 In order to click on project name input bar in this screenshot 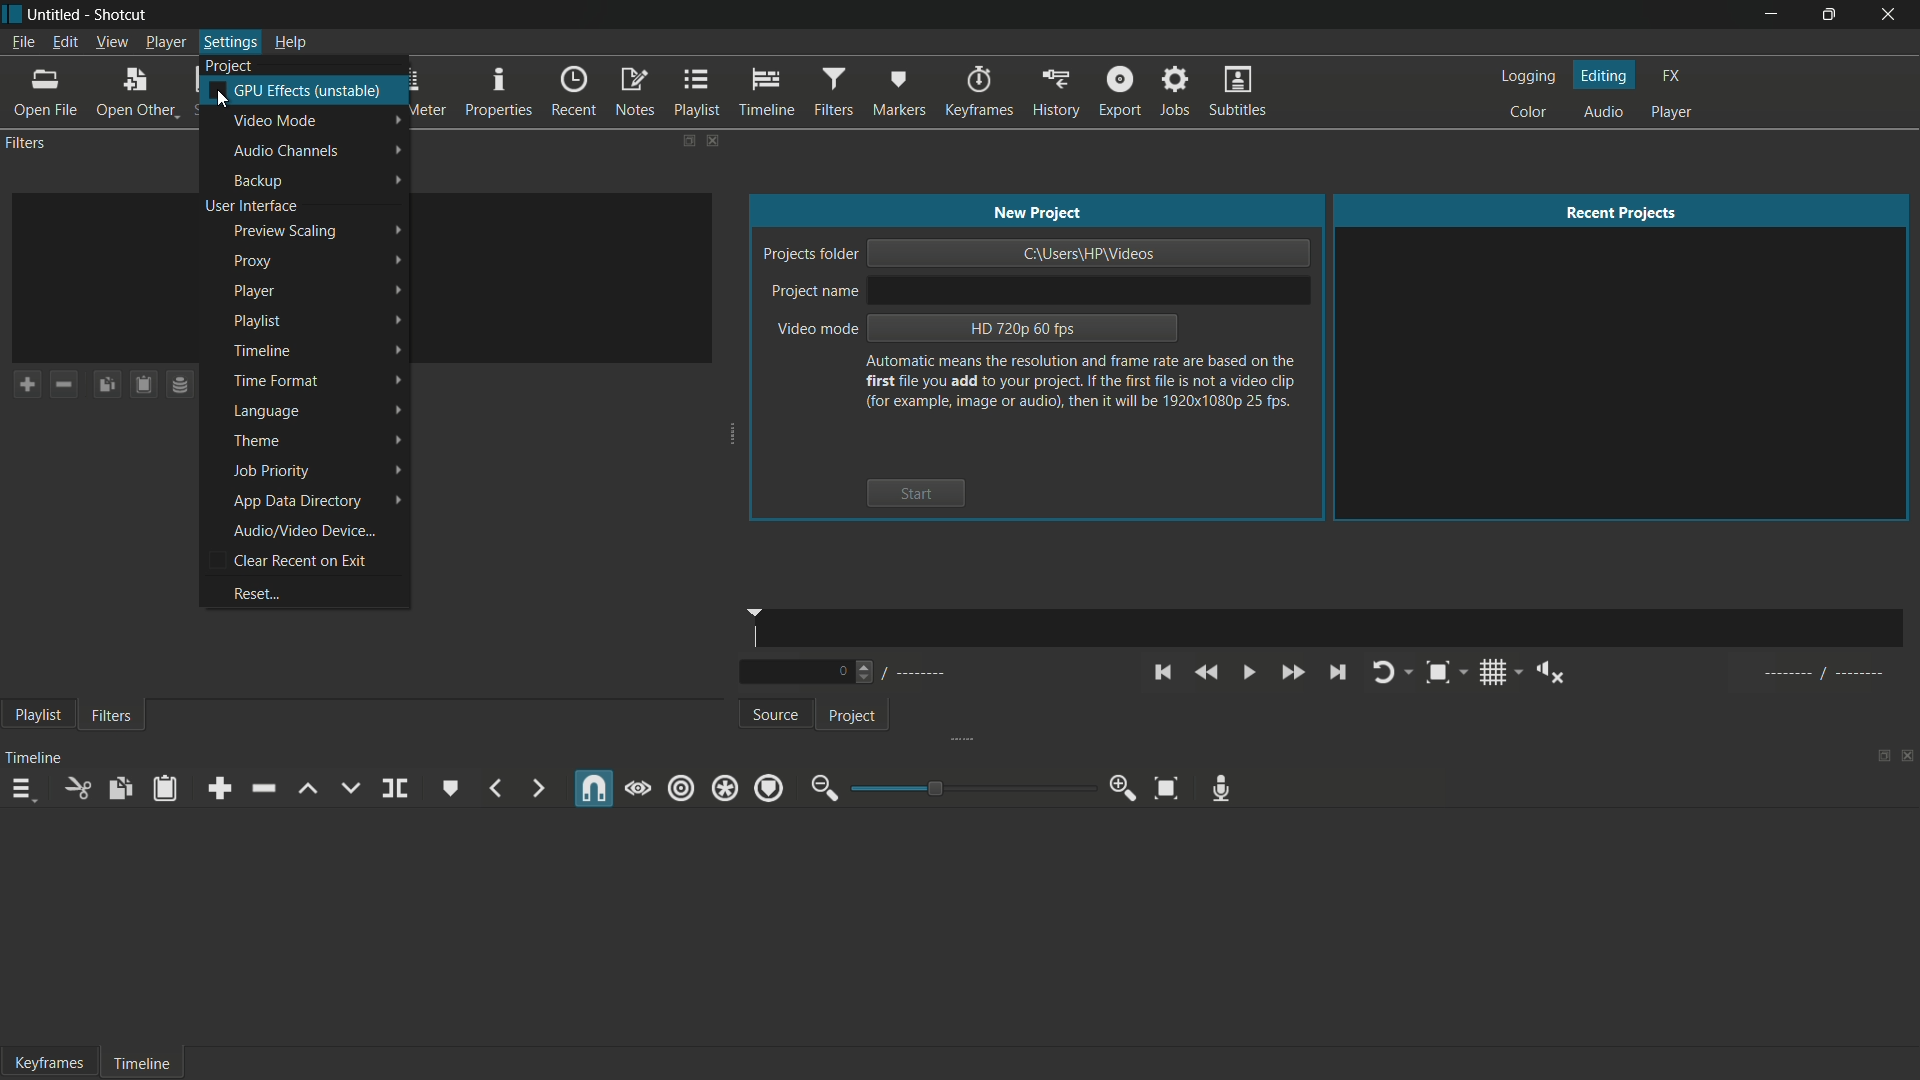, I will do `click(1088, 289)`.